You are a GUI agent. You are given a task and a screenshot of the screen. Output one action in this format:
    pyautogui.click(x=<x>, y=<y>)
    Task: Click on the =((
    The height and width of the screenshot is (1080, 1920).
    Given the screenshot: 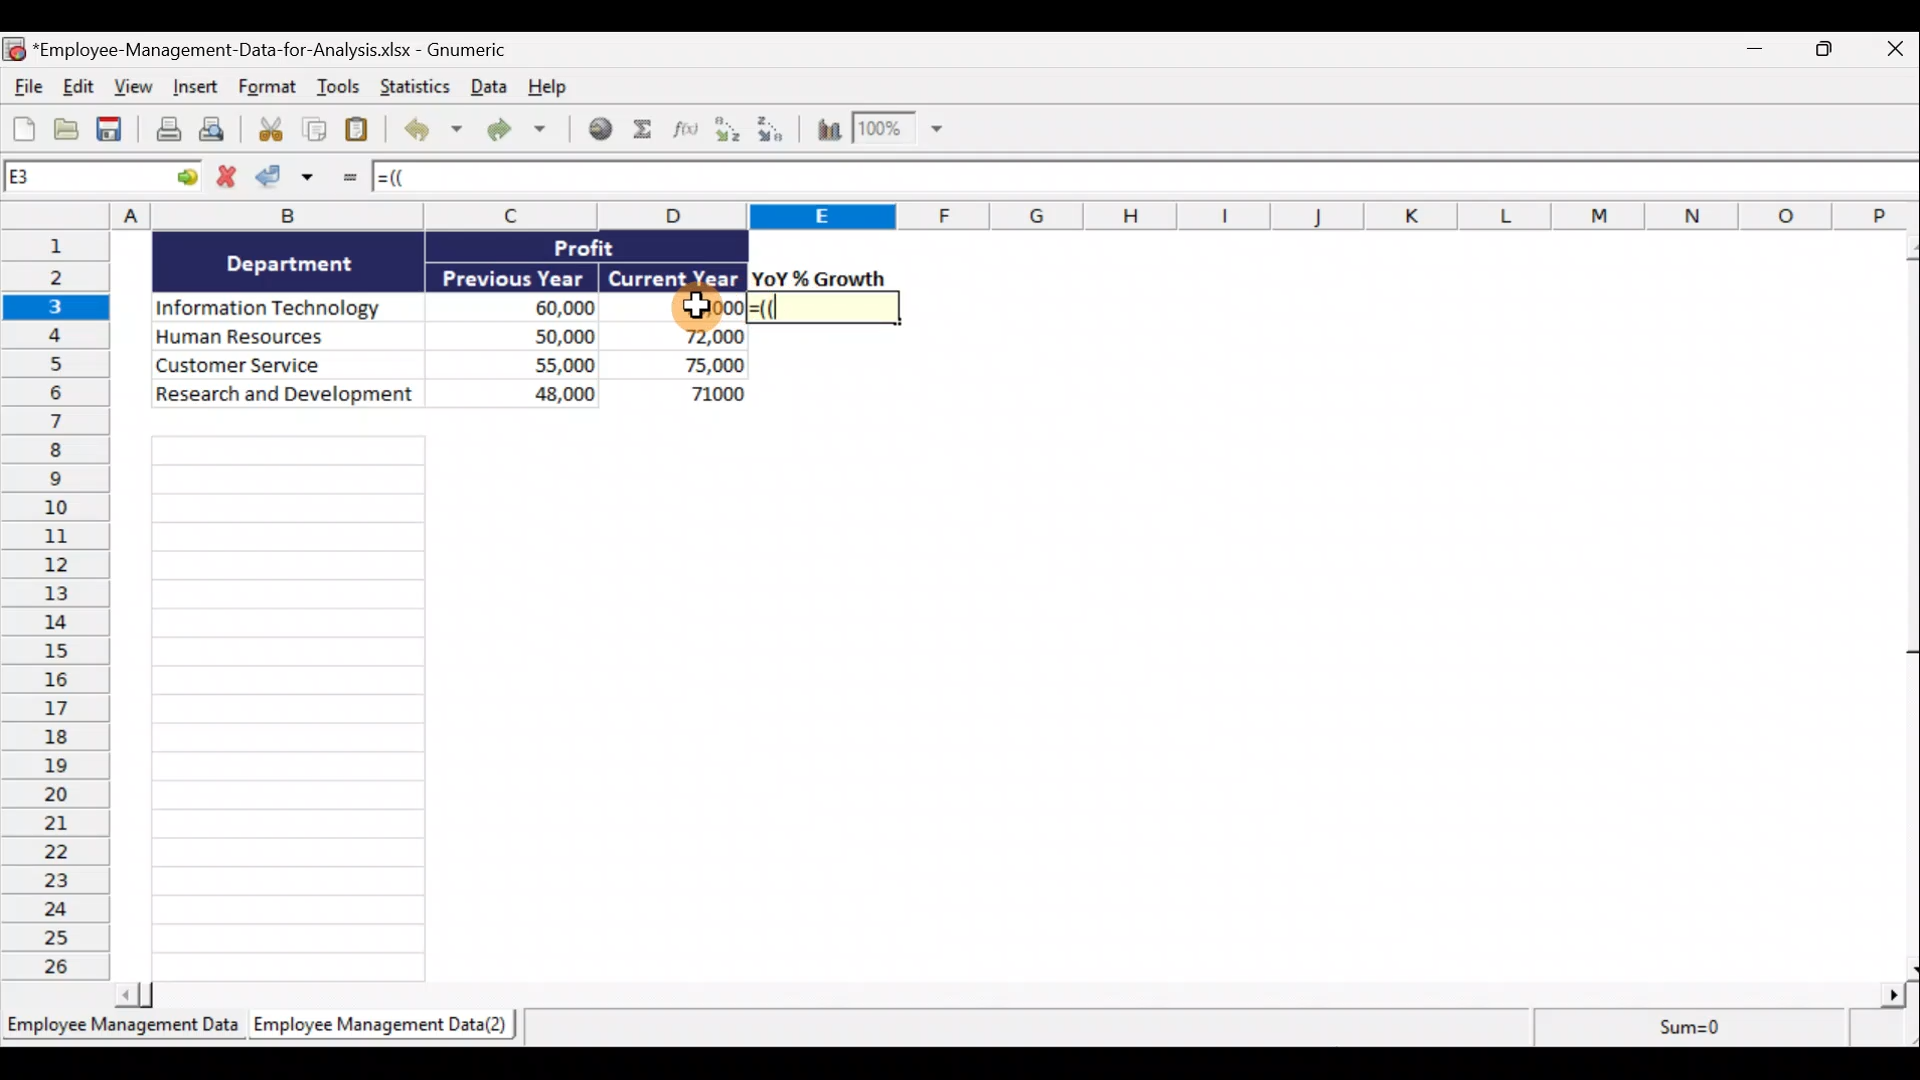 What is the action you would take?
    pyautogui.click(x=418, y=179)
    